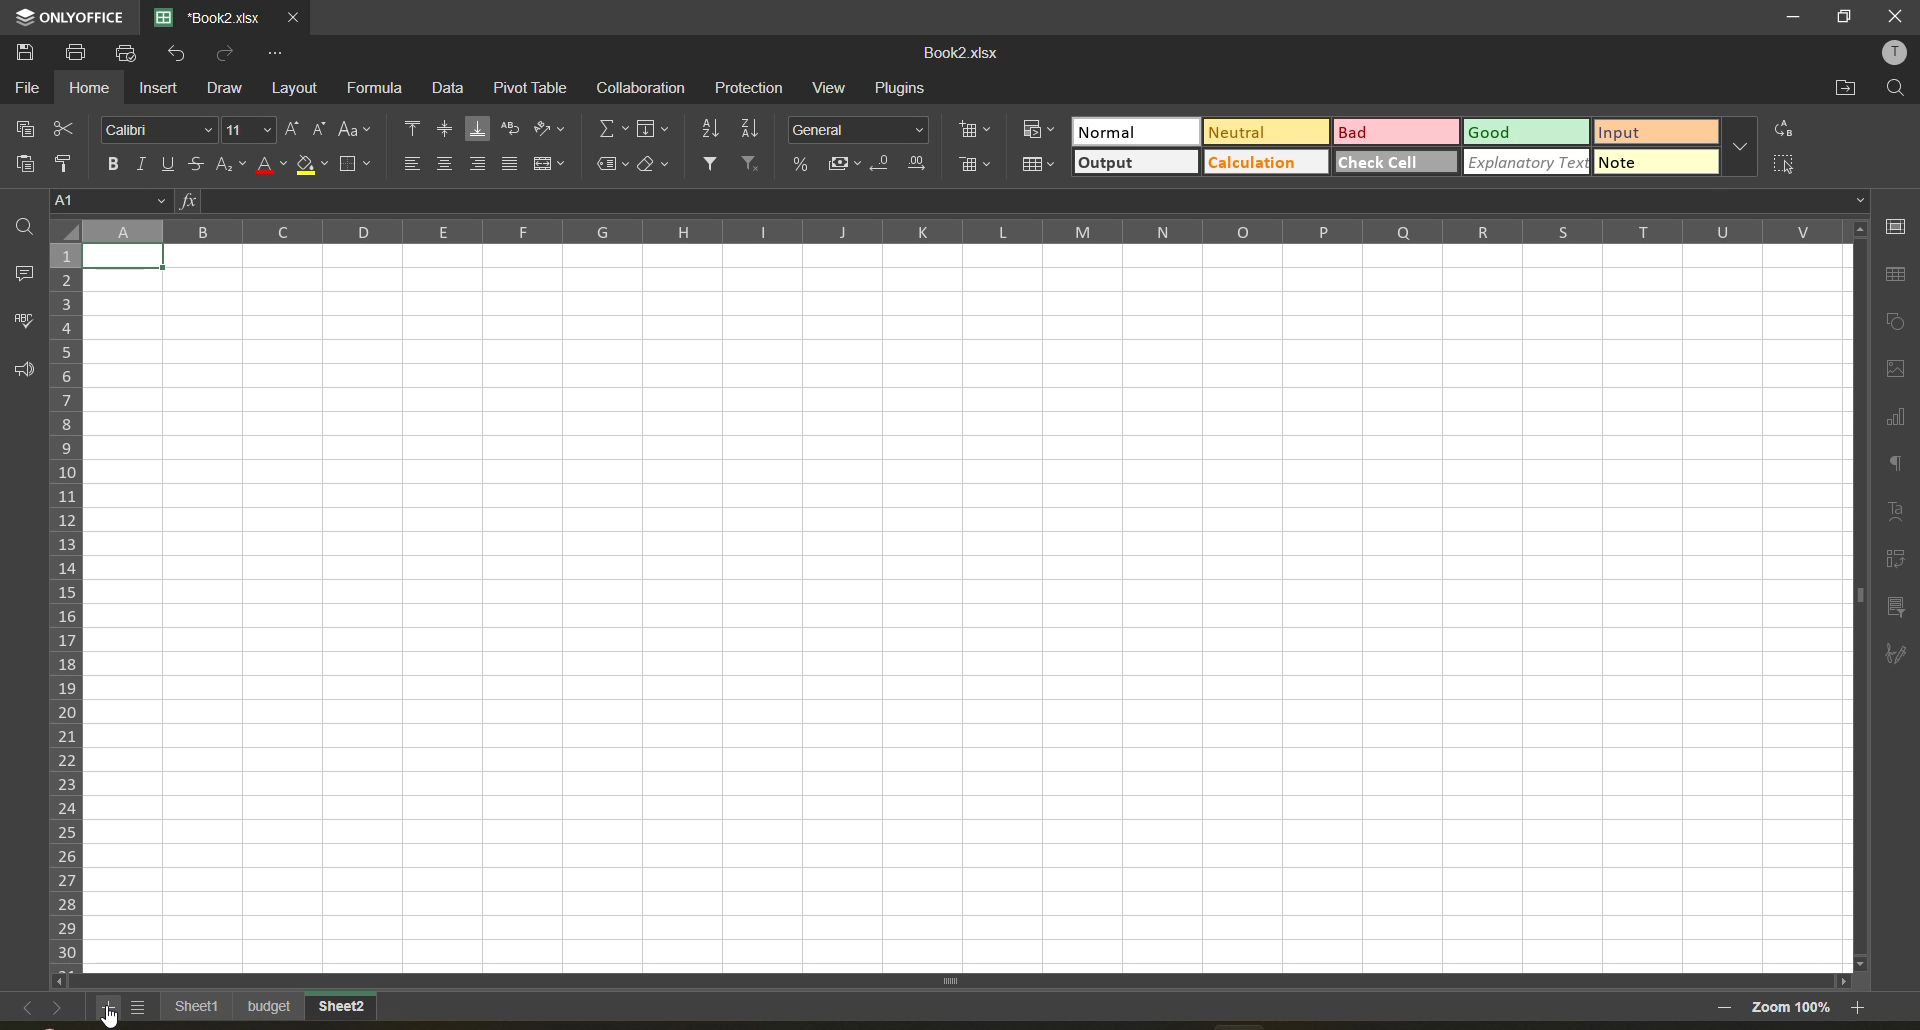  What do you see at coordinates (200, 166) in the screenshot?
I see `strikethrough` at bounding box center [200, 166].